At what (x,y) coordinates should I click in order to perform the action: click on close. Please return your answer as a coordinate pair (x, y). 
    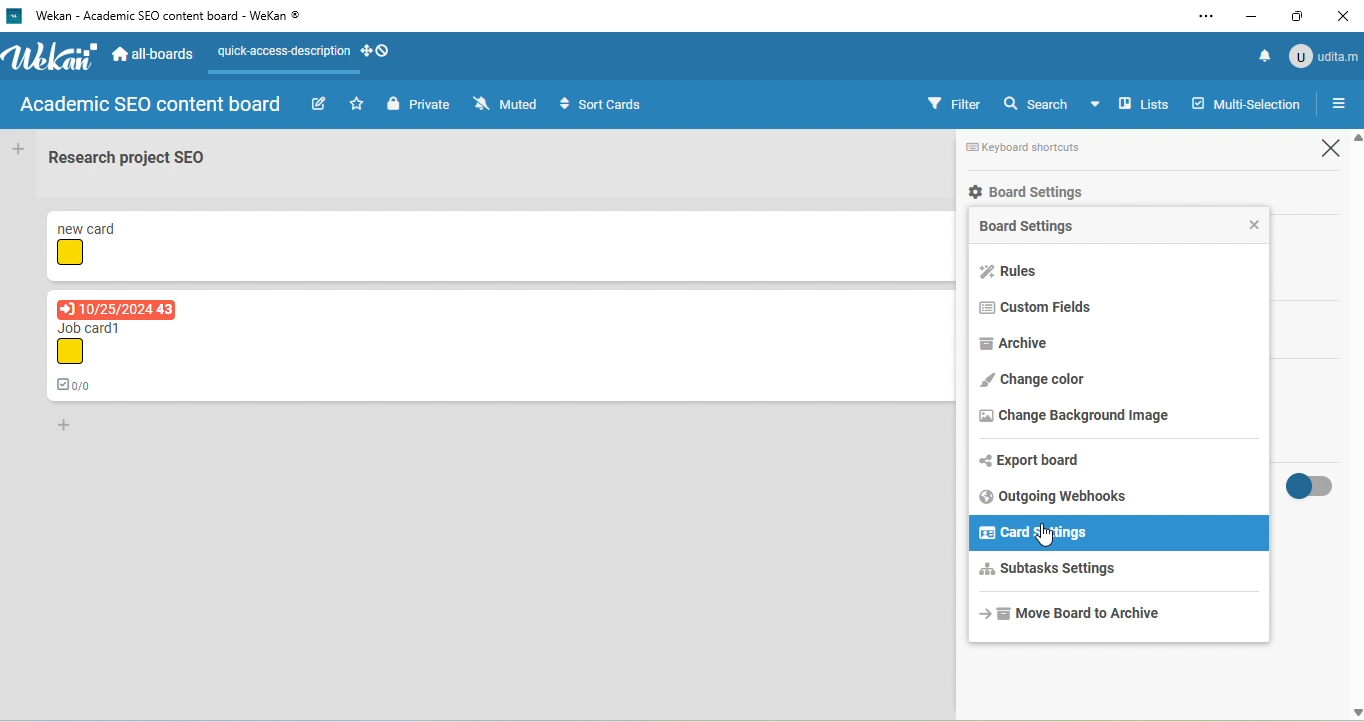
    Looking at the image, I should click on (1246, 223).